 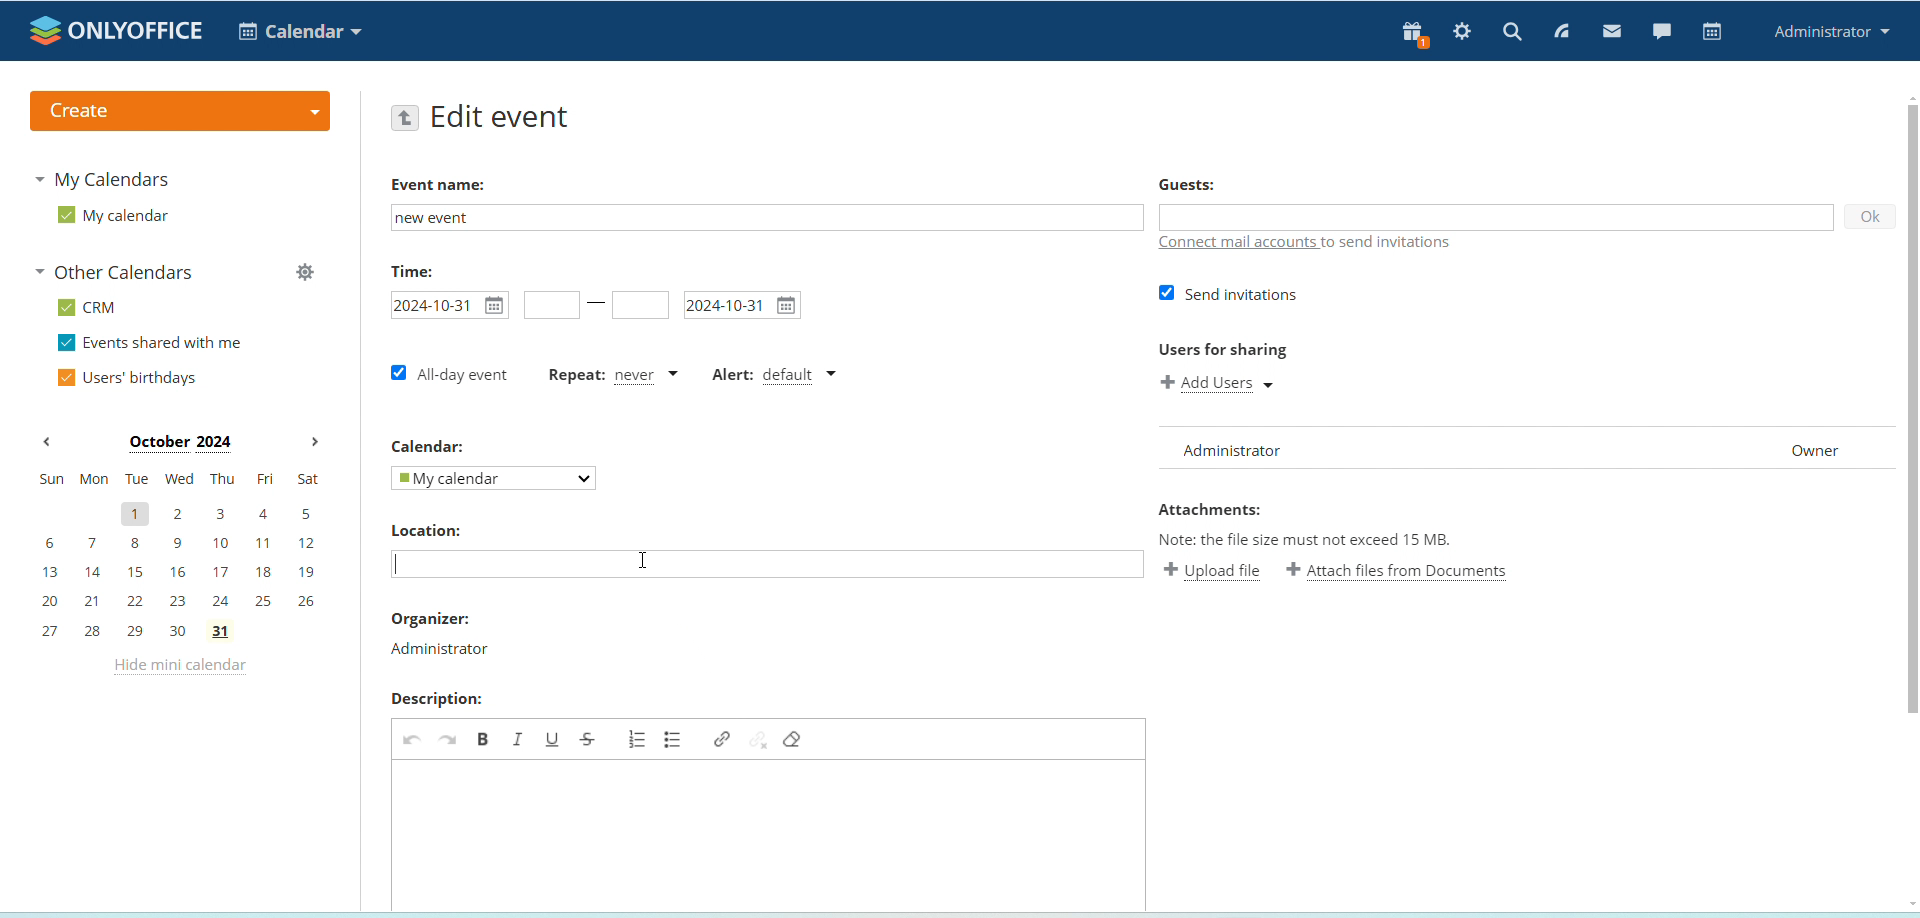 I want to click on organizer, so click(x=441, y=651).